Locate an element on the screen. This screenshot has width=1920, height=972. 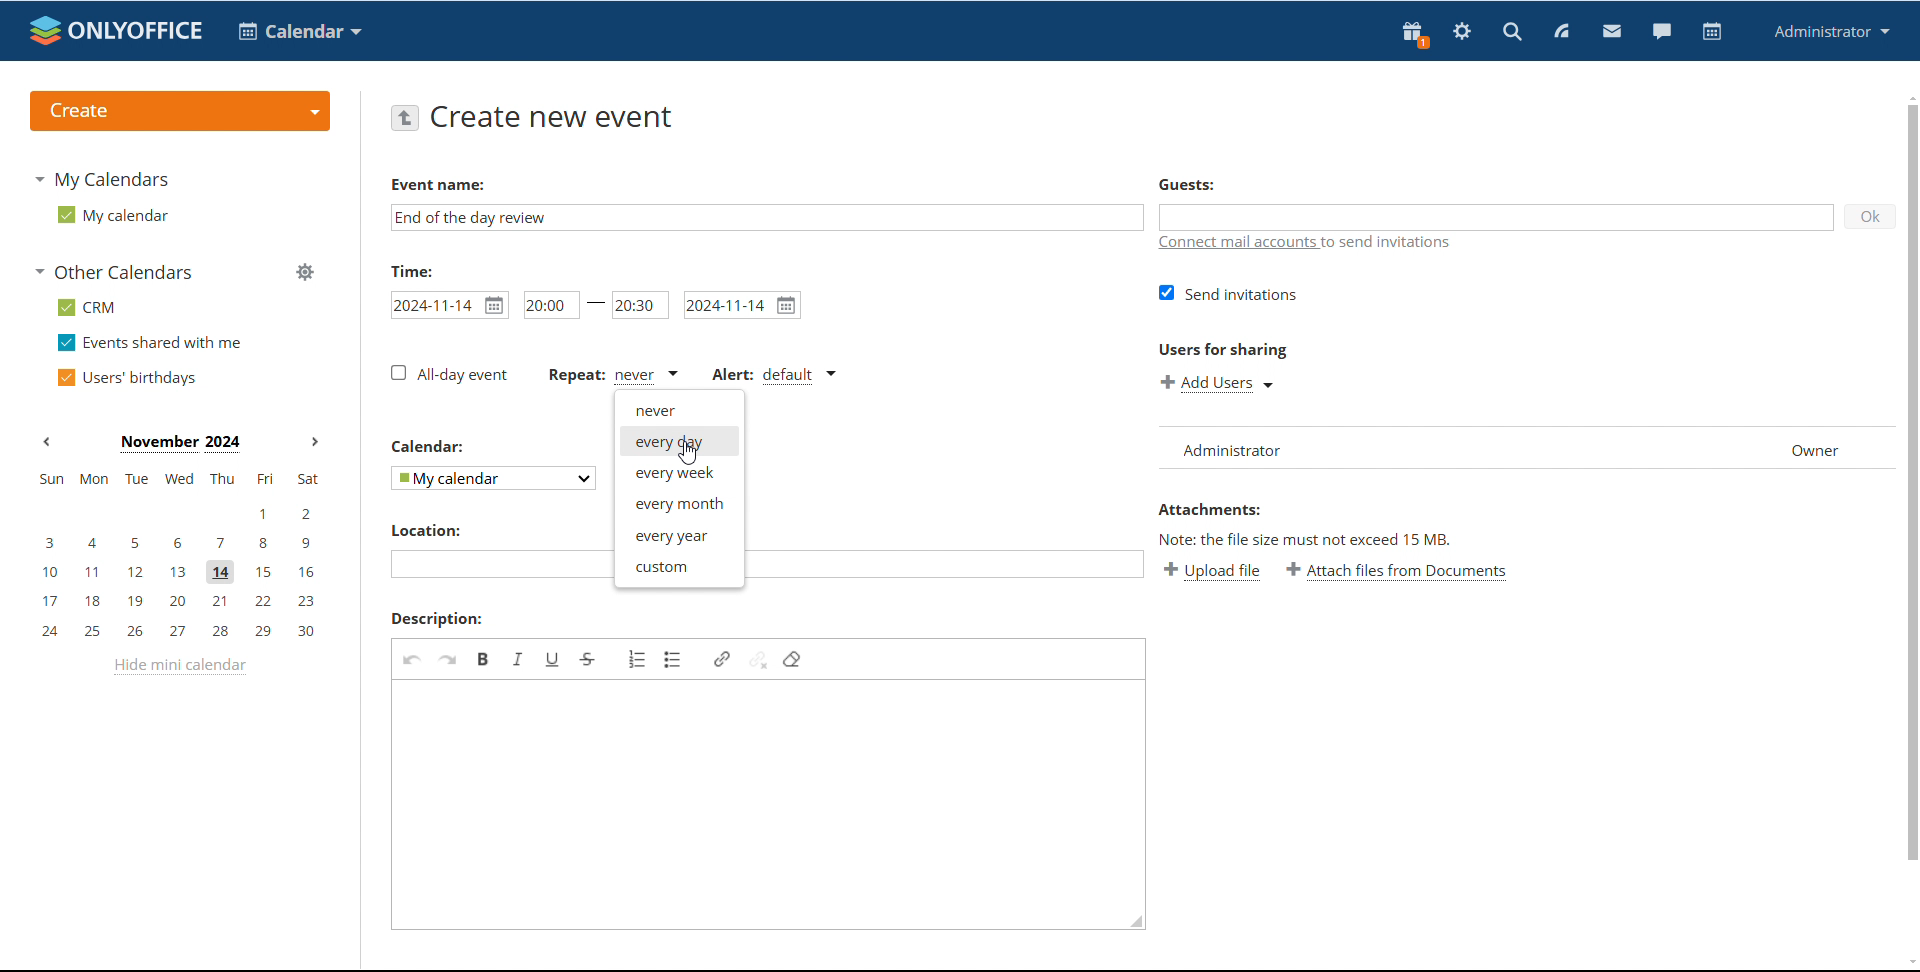
ok is located at coordinates (1869, 216).